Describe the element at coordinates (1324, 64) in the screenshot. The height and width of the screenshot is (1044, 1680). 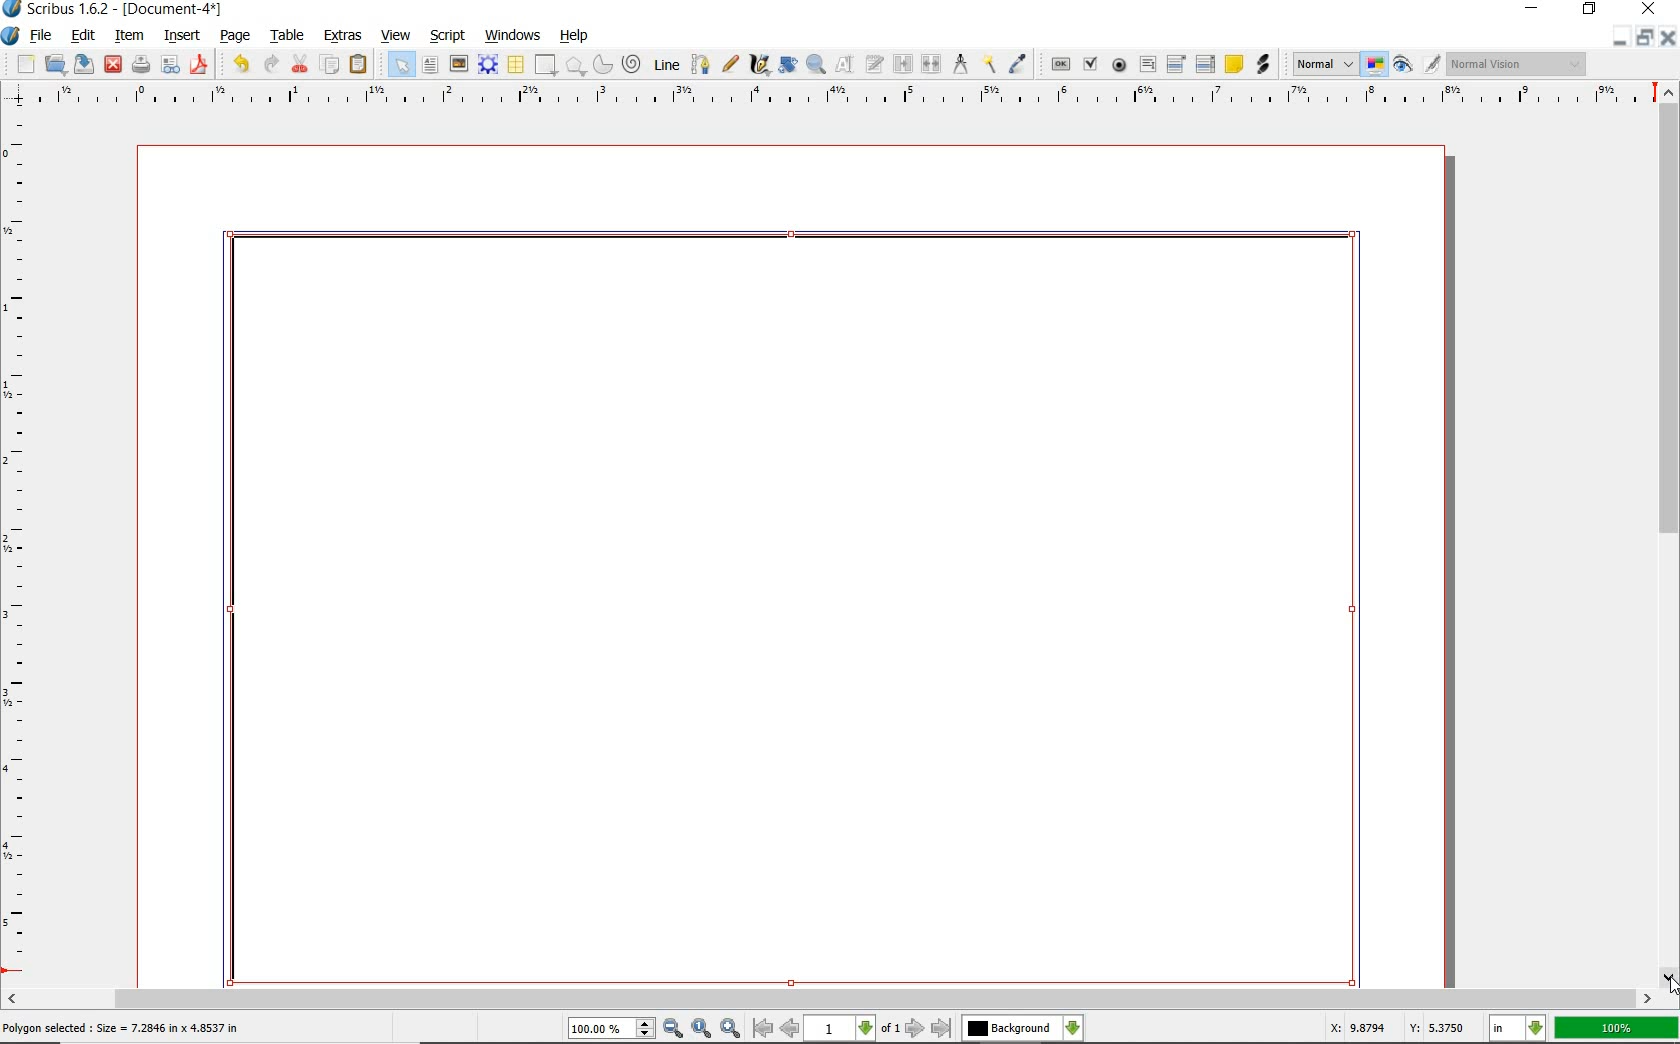
I see `Normal` at that location.